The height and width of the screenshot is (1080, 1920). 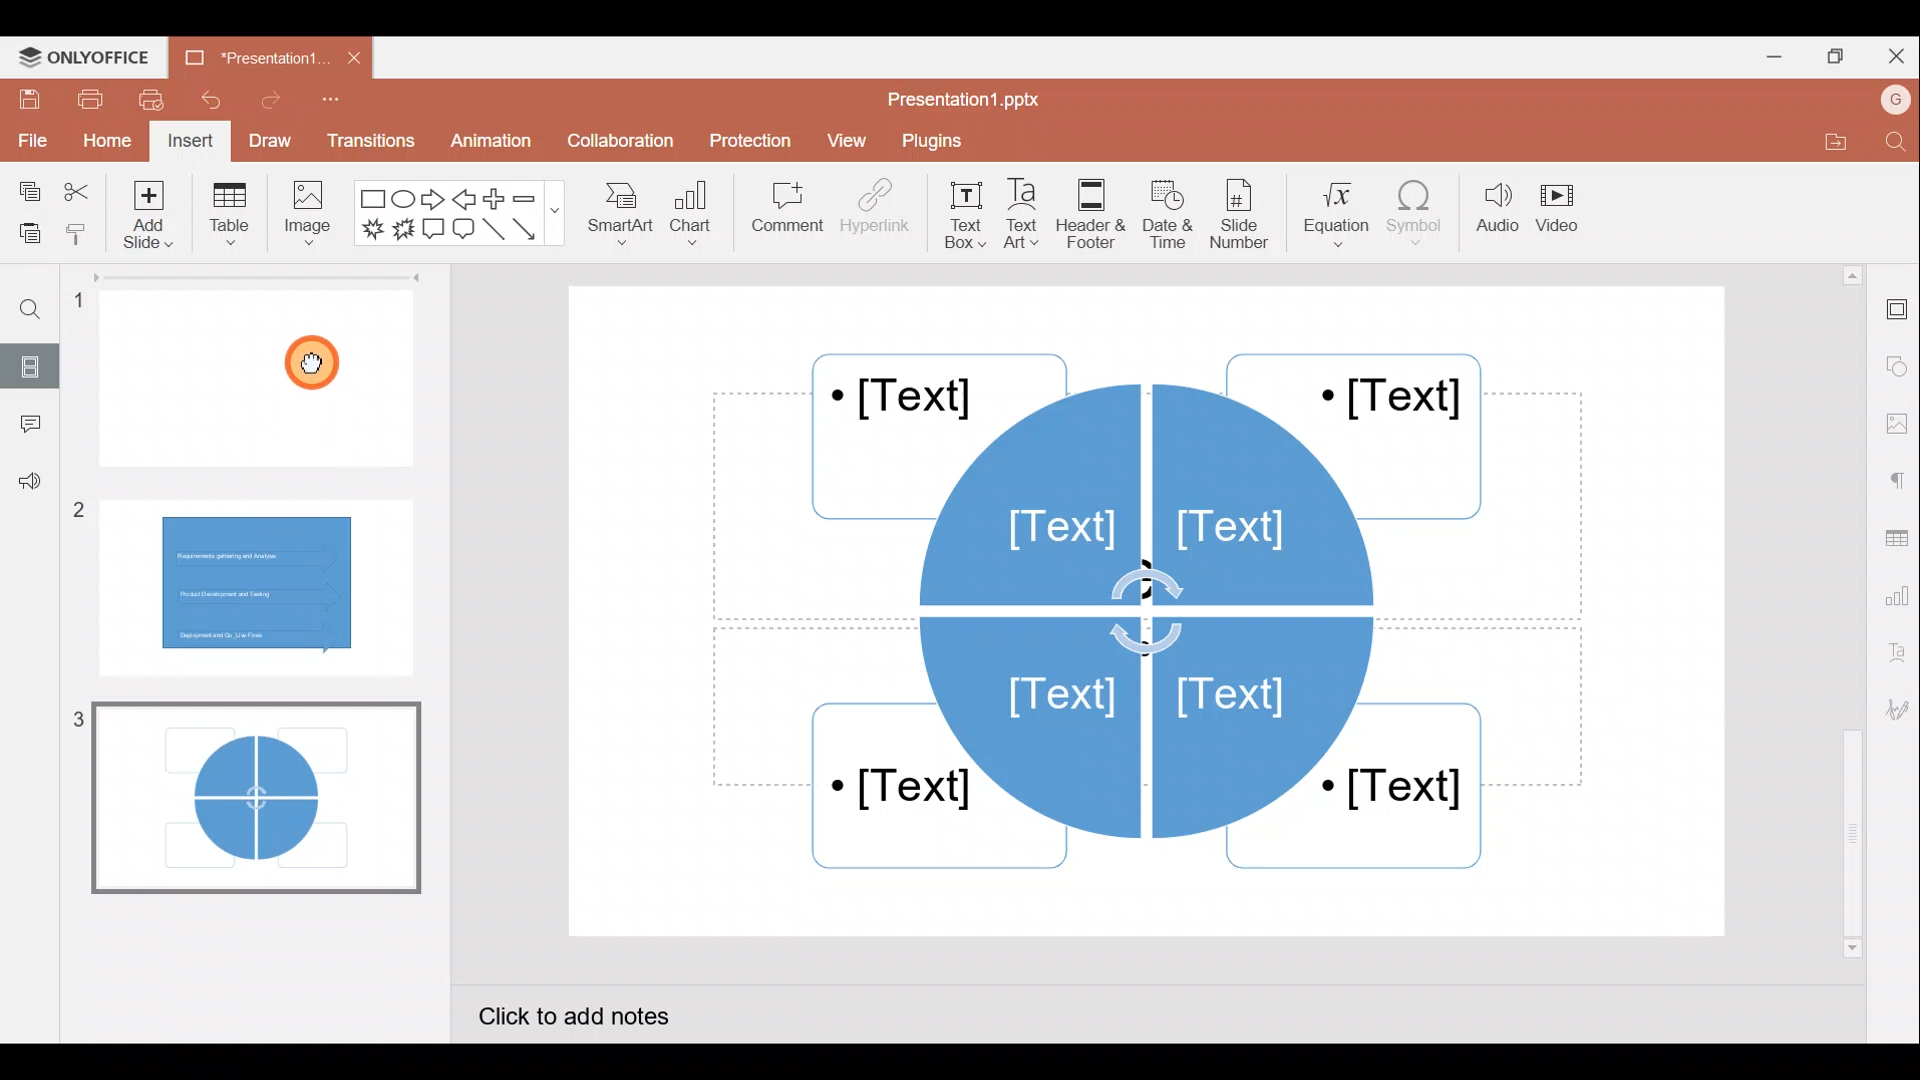 What do you see at coordinates (494, 197) in the screenshot?
I see `Plus` at bounding box center [494, 197].